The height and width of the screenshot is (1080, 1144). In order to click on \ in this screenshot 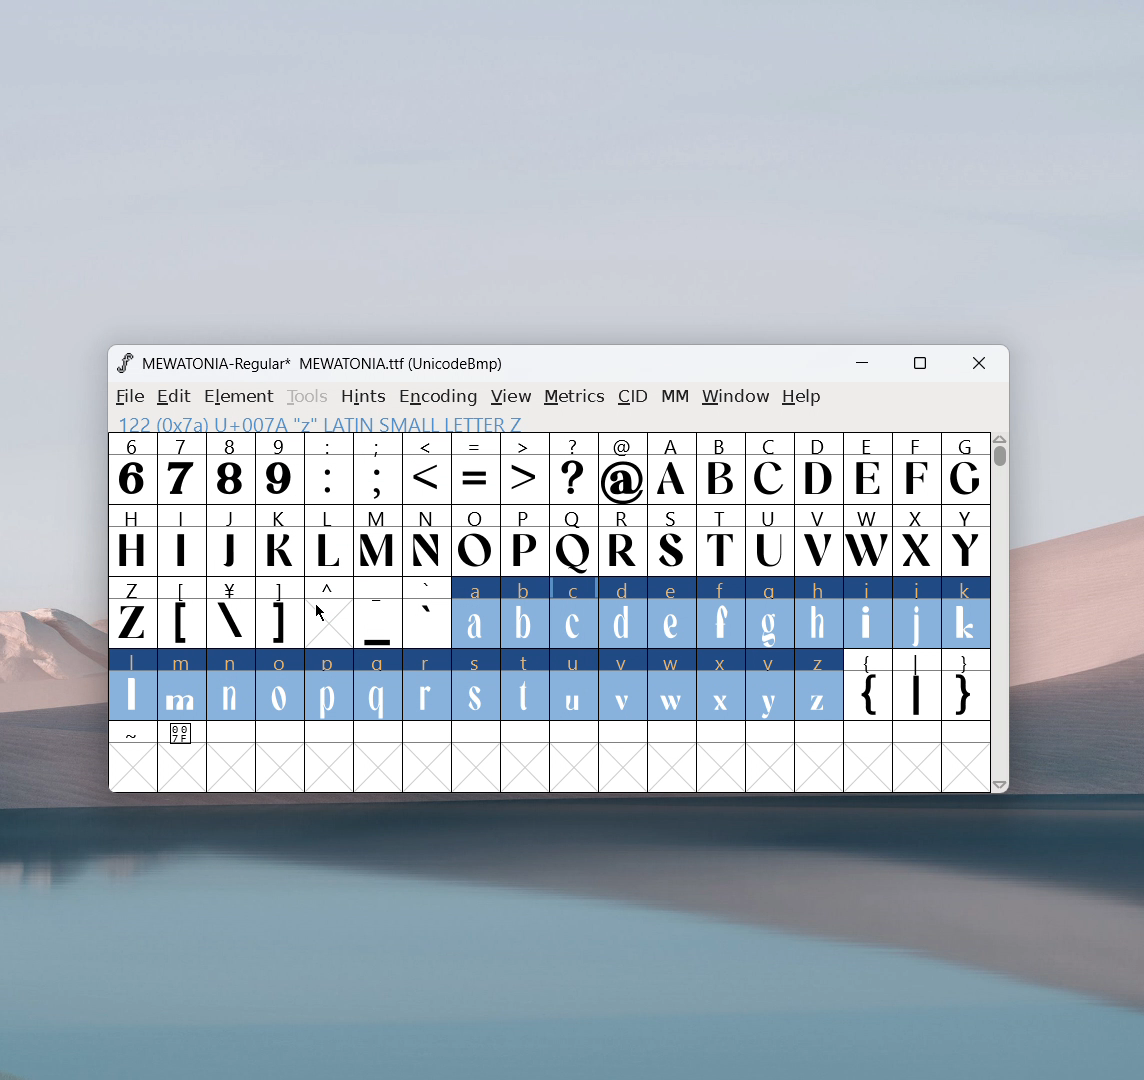, I will do `click(230, 613)`.